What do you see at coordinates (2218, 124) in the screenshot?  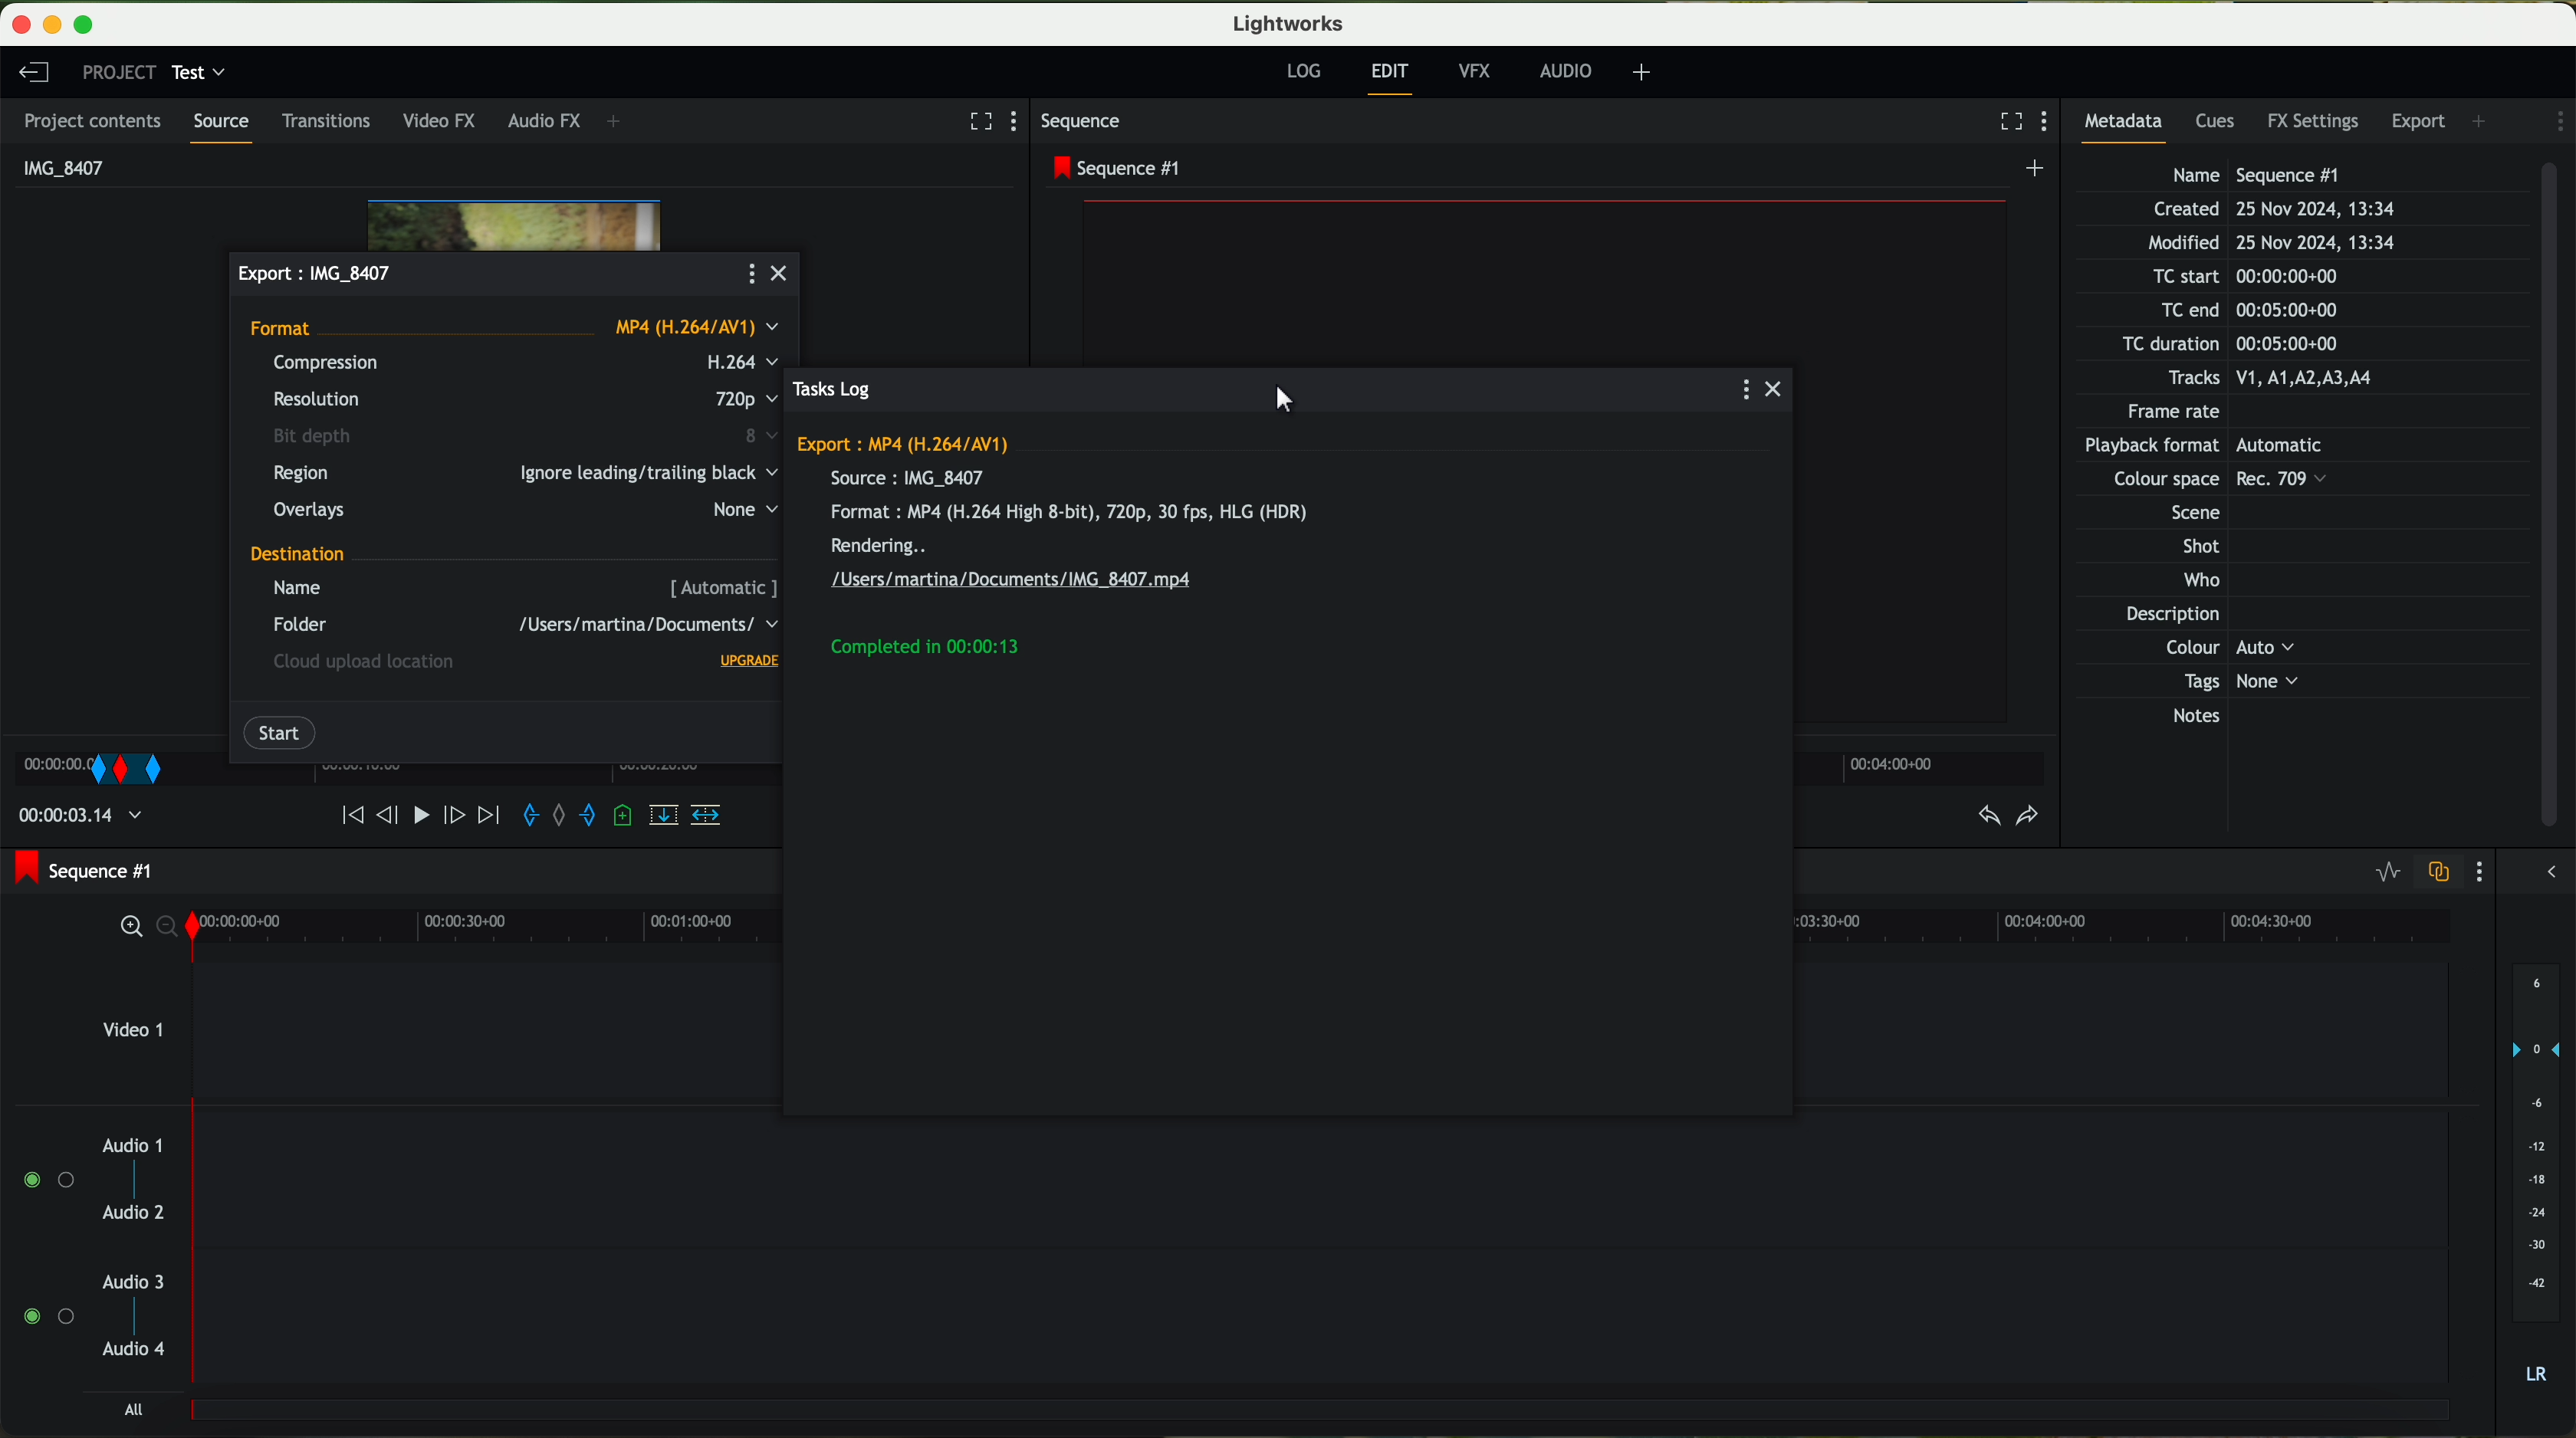 I see `cues` at bounding box center [2218, 124].